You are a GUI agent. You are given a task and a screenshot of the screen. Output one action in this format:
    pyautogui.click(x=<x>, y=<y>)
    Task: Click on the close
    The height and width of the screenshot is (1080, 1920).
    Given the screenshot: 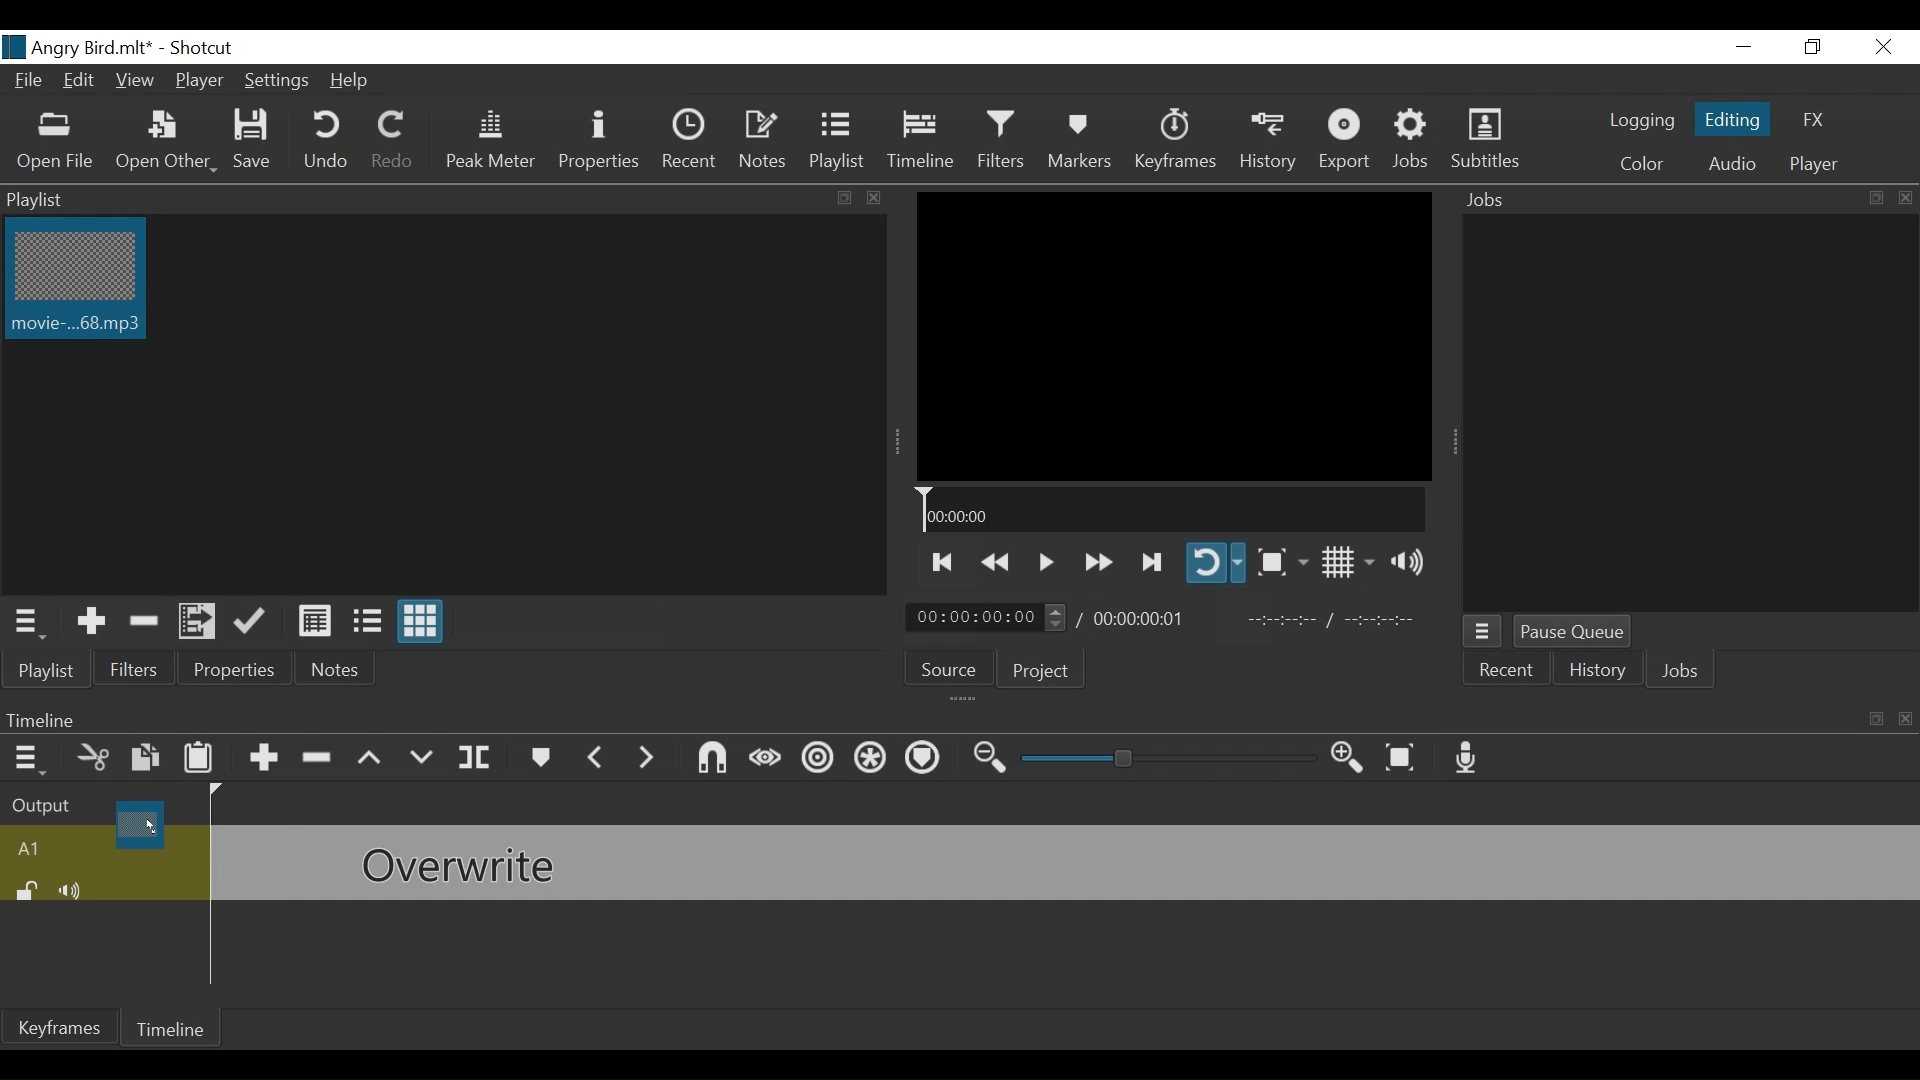 What is the action you would take?
    pyautogui.click(x=1902, y=197)
    